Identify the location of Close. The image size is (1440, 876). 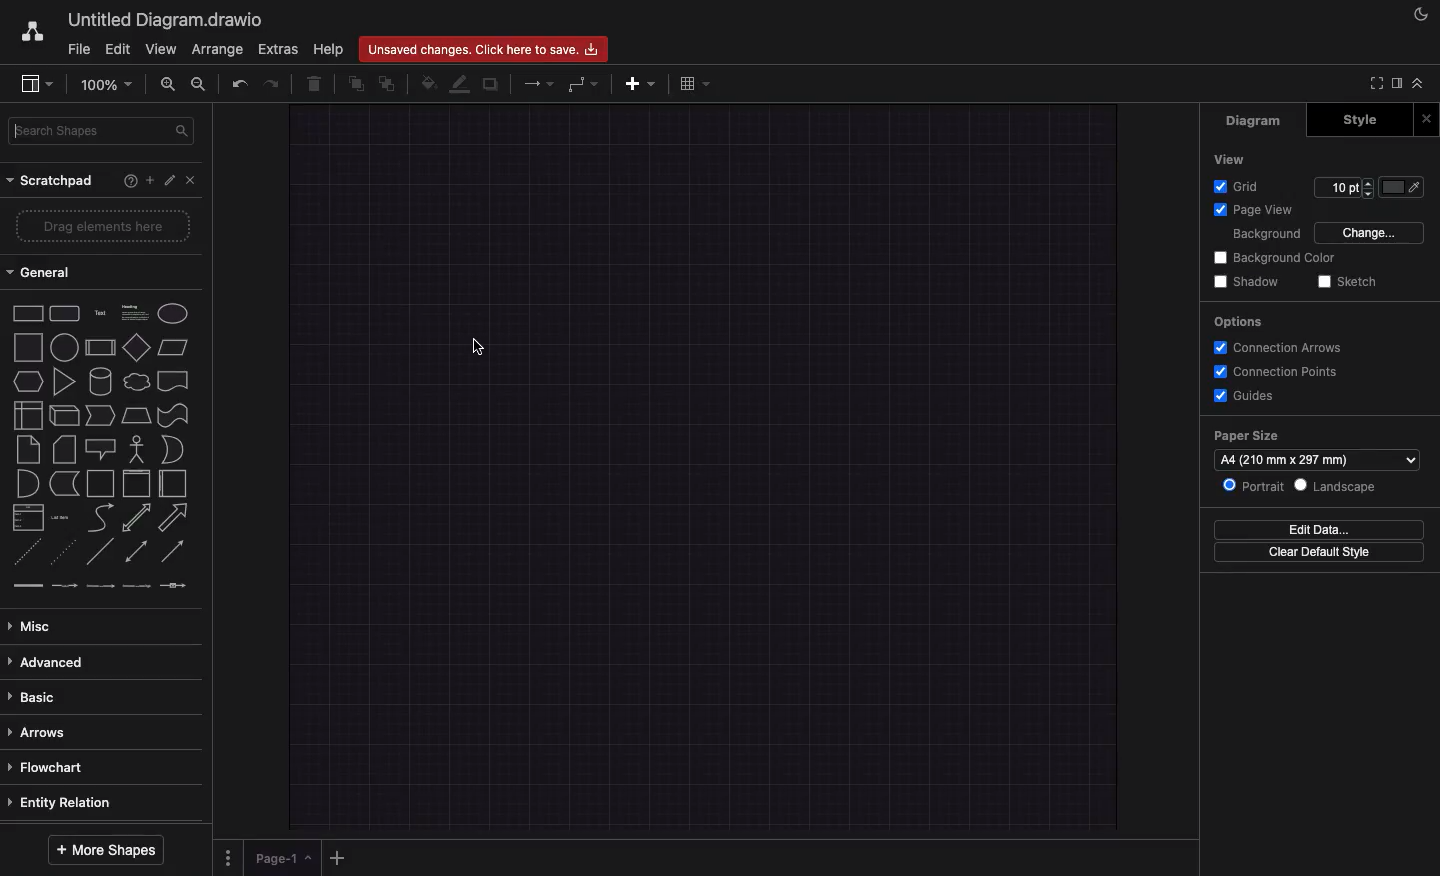
(189, 180).